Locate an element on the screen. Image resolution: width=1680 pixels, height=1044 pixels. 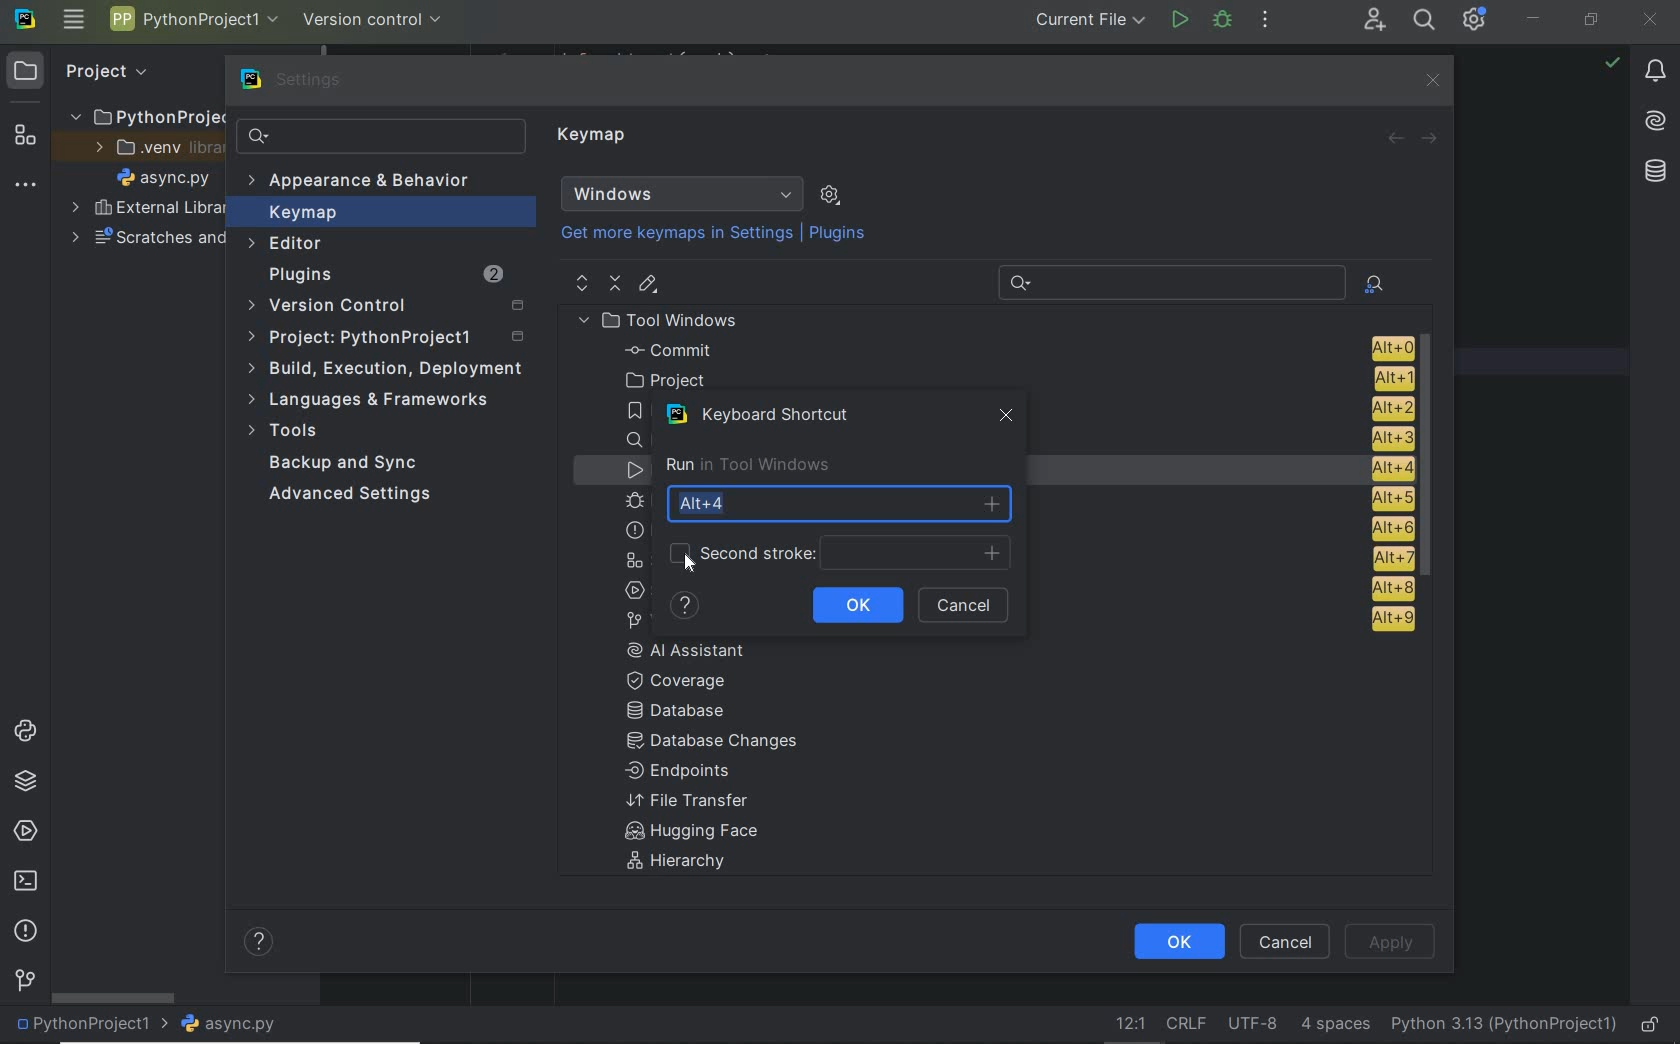
Cancel is located at coordinates (1288, 941).